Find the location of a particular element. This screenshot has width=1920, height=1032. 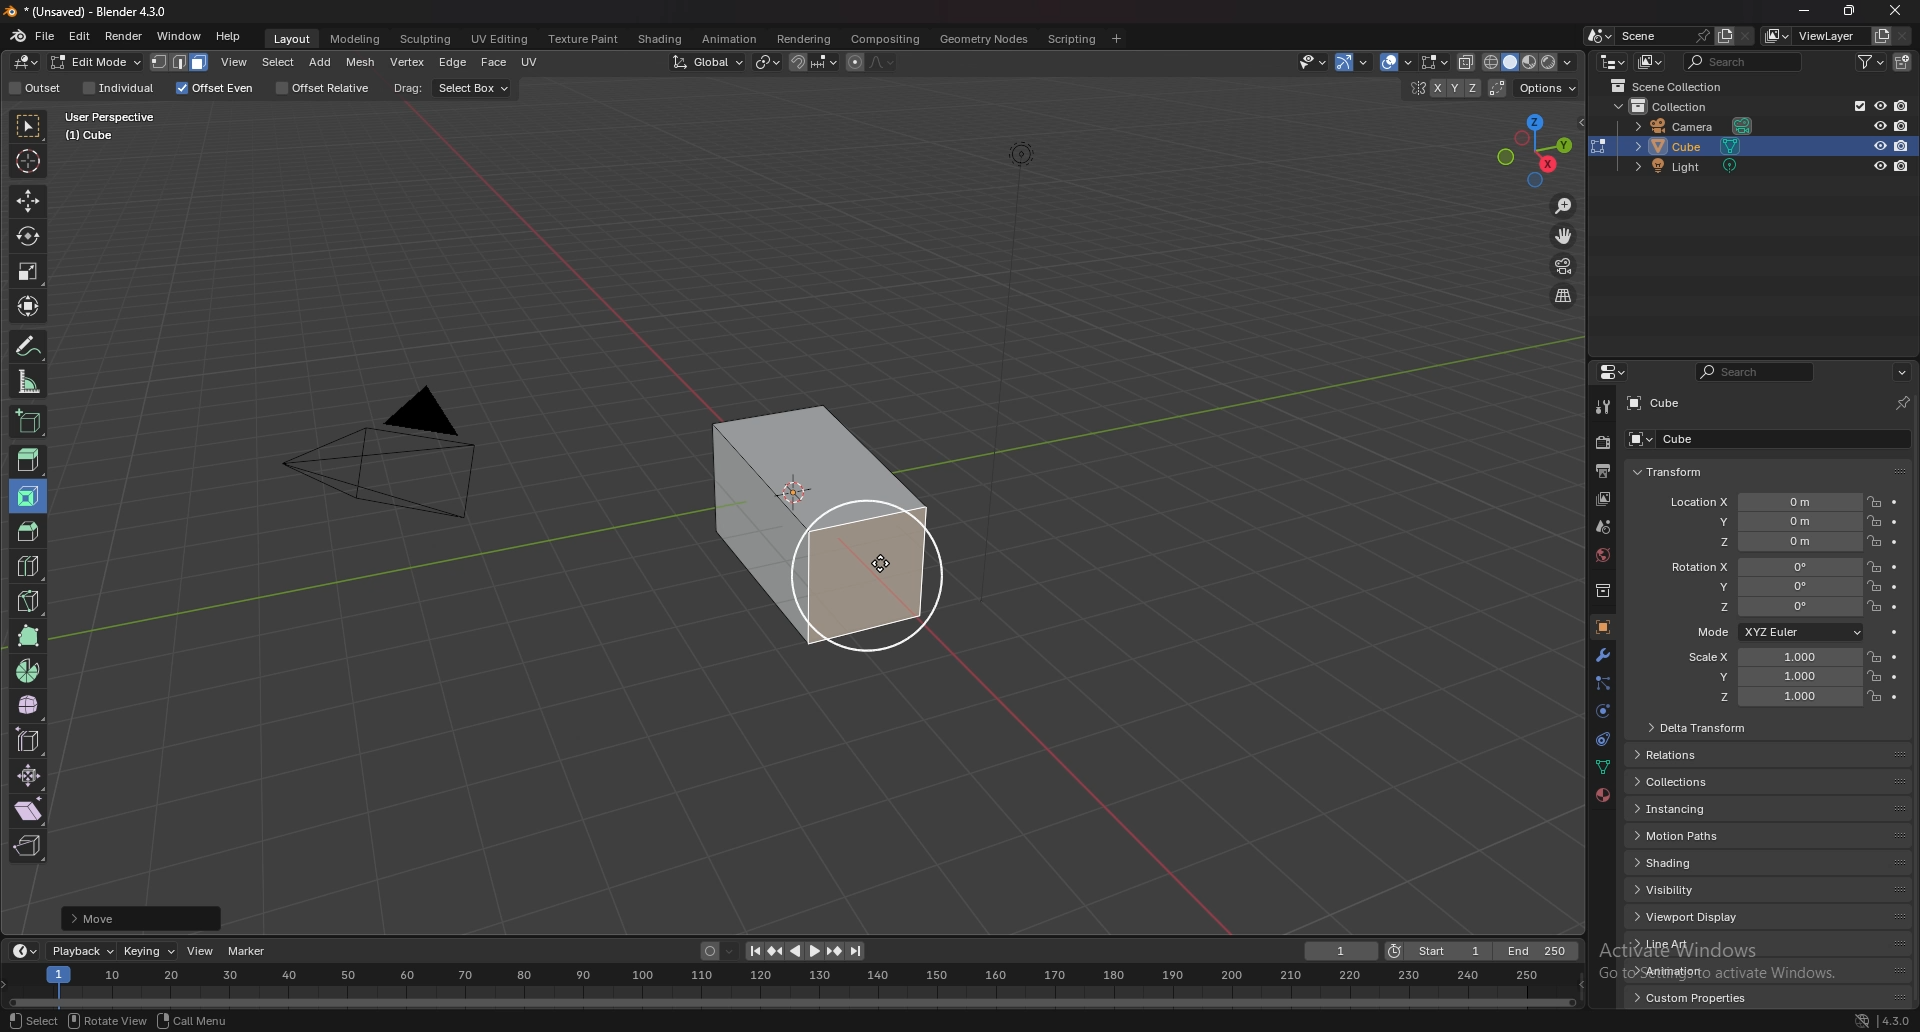

view layer is located at coordinates (1604, 499).